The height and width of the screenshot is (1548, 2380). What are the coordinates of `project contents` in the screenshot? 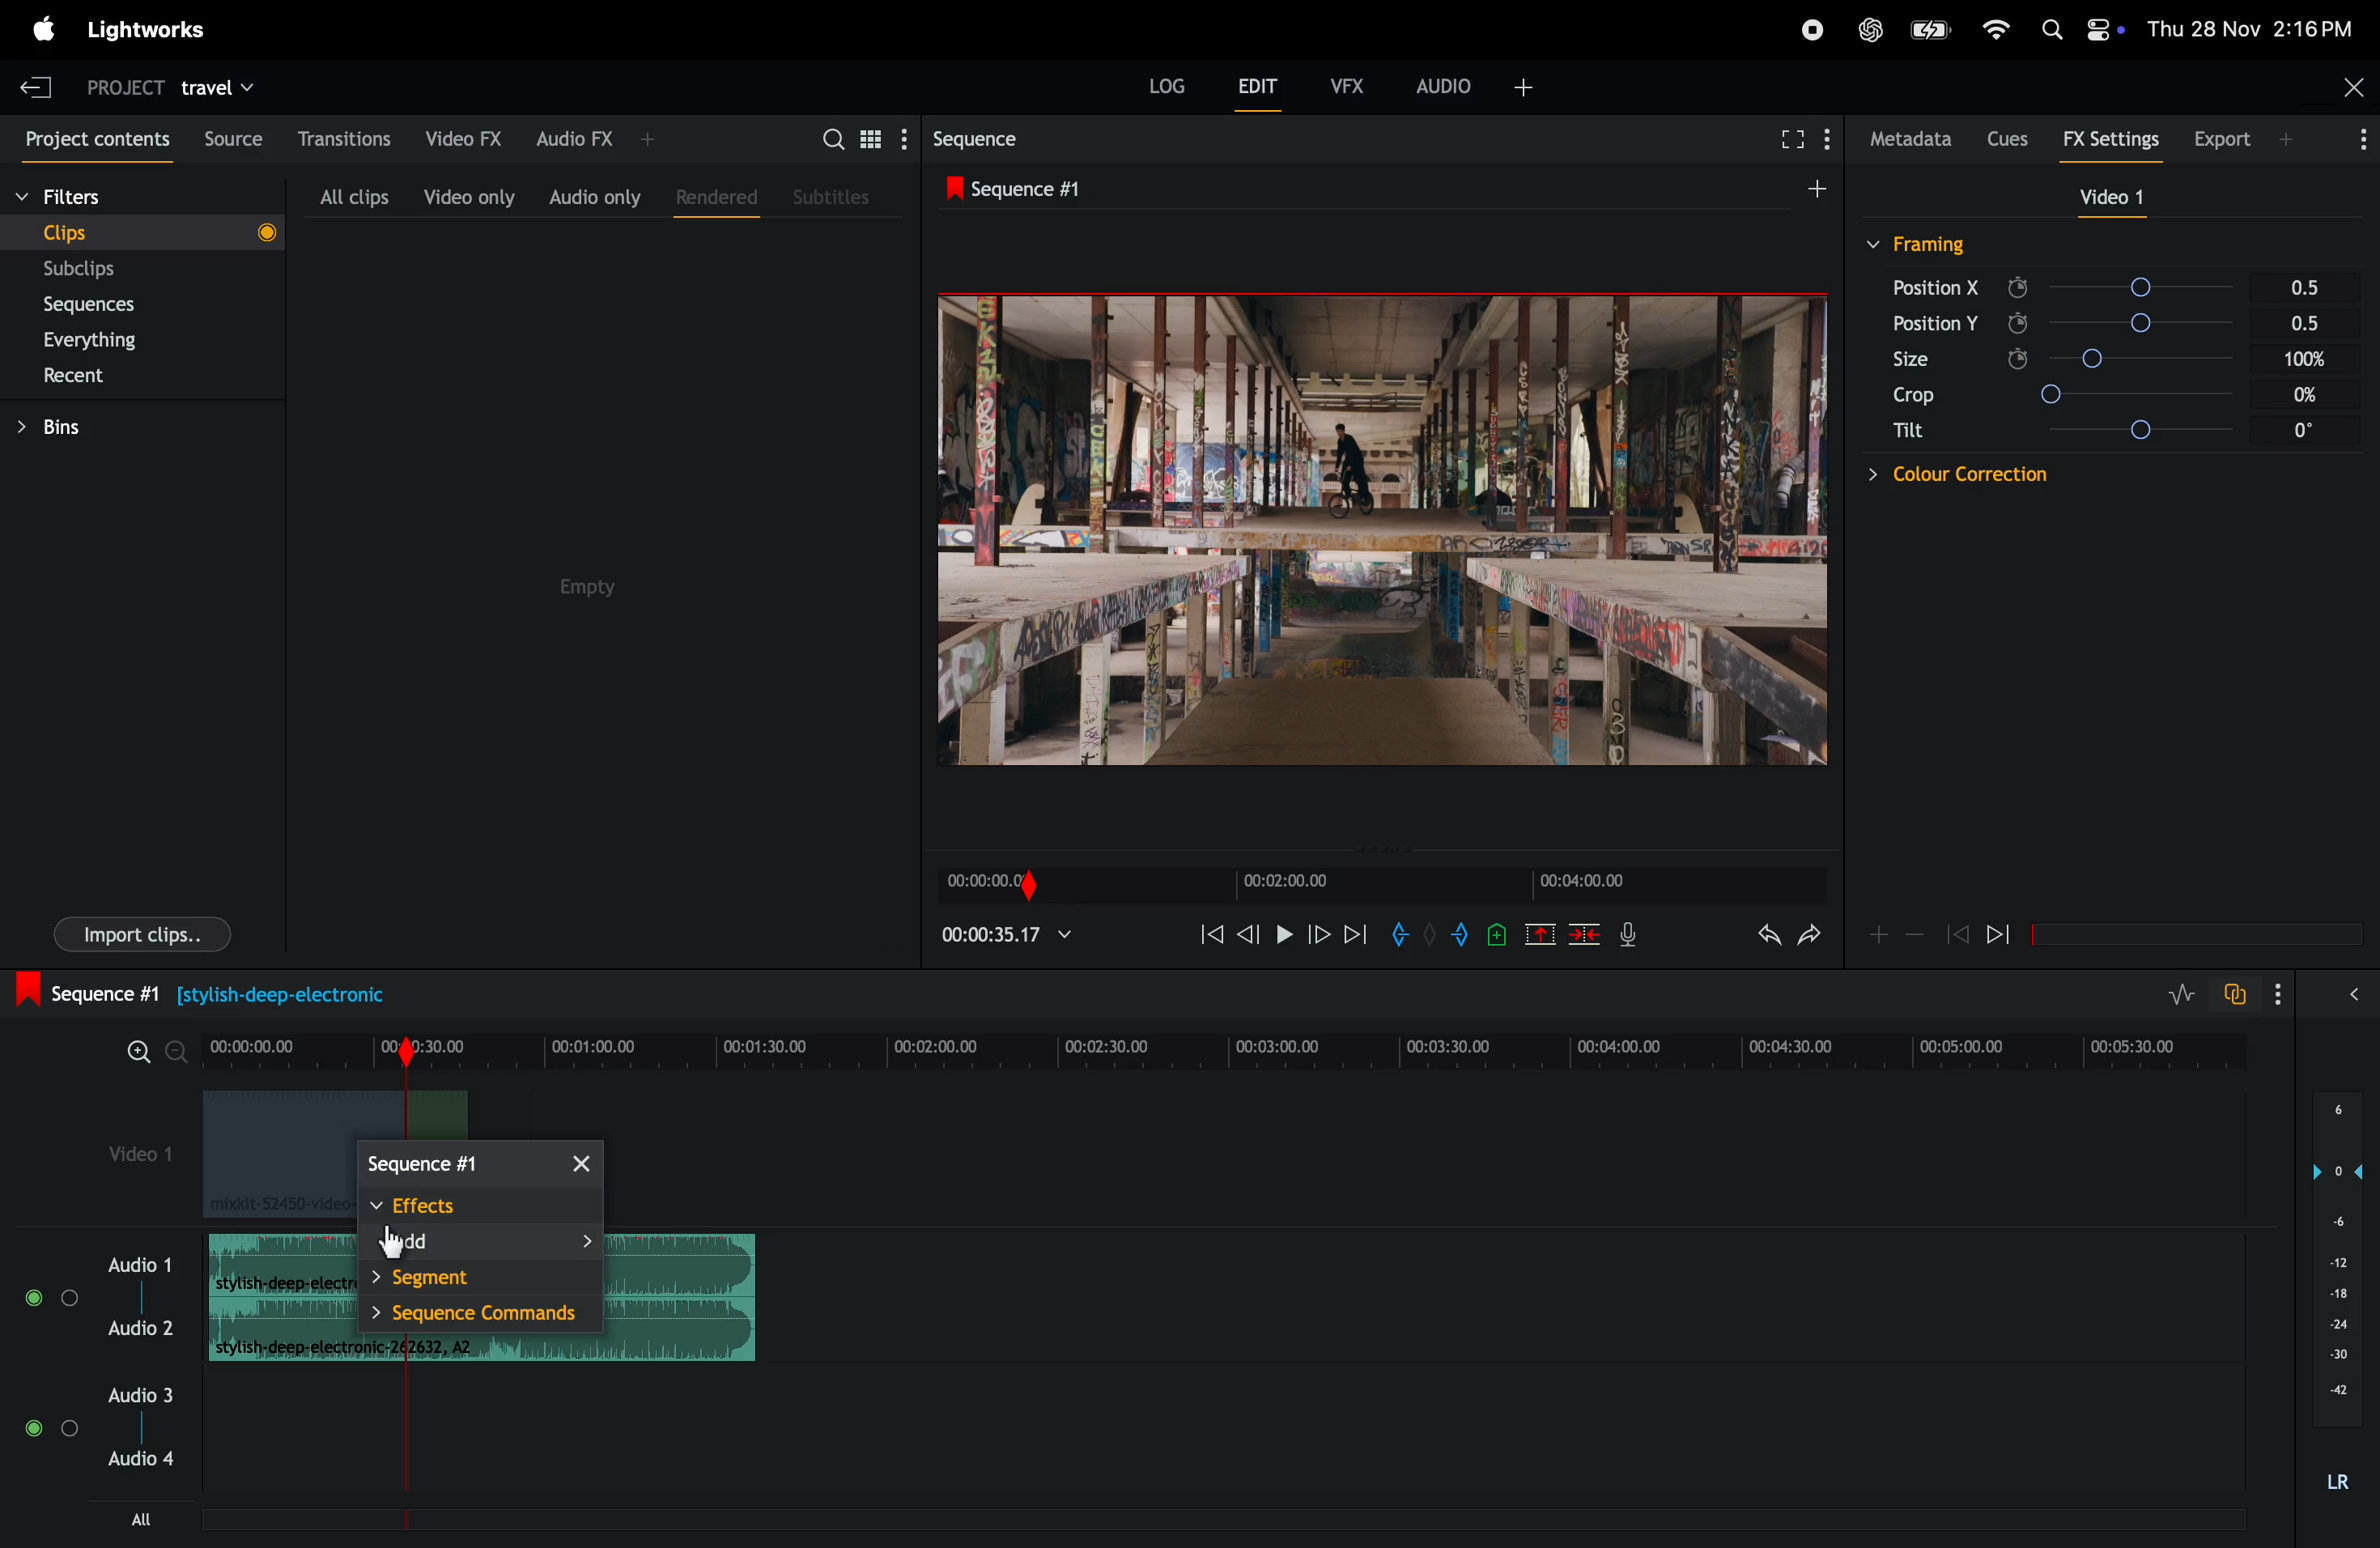 It's located at (93, 140).